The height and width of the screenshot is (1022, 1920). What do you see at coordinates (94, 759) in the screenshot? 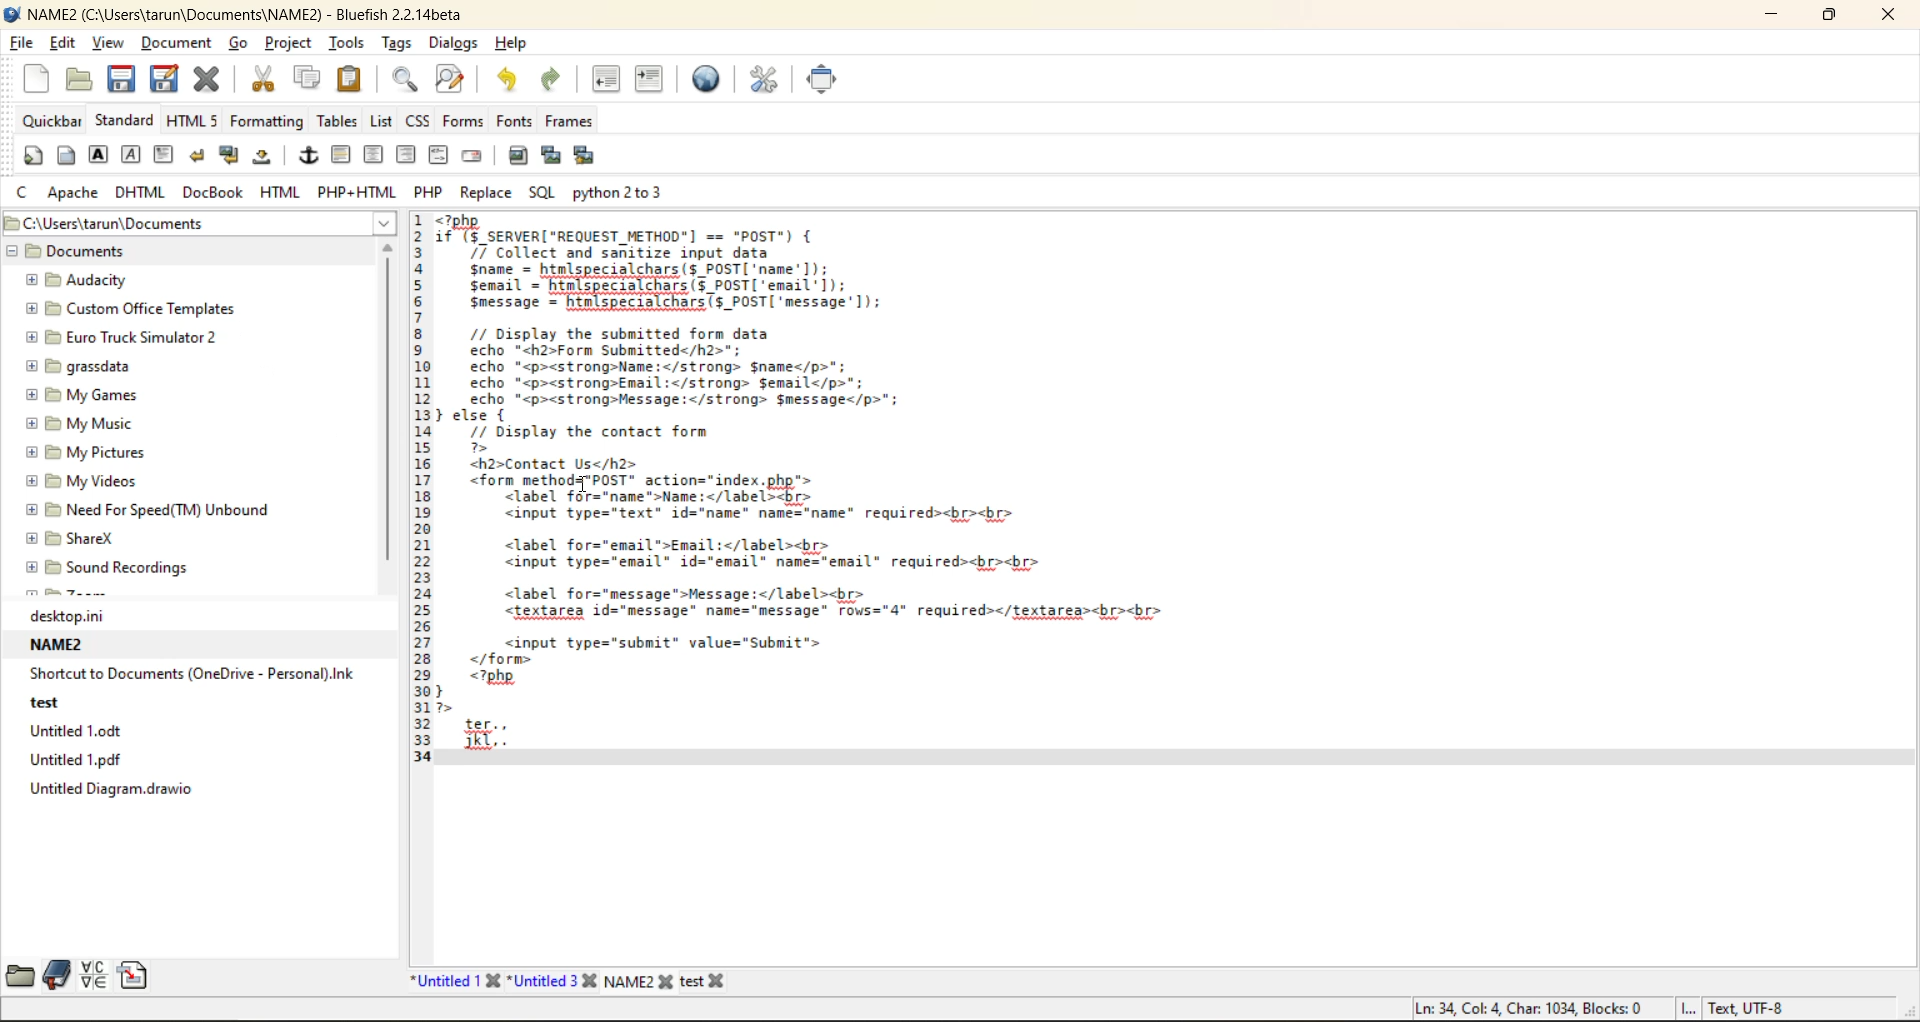
I see `untitled pdf` at bounding box center [94, 759].